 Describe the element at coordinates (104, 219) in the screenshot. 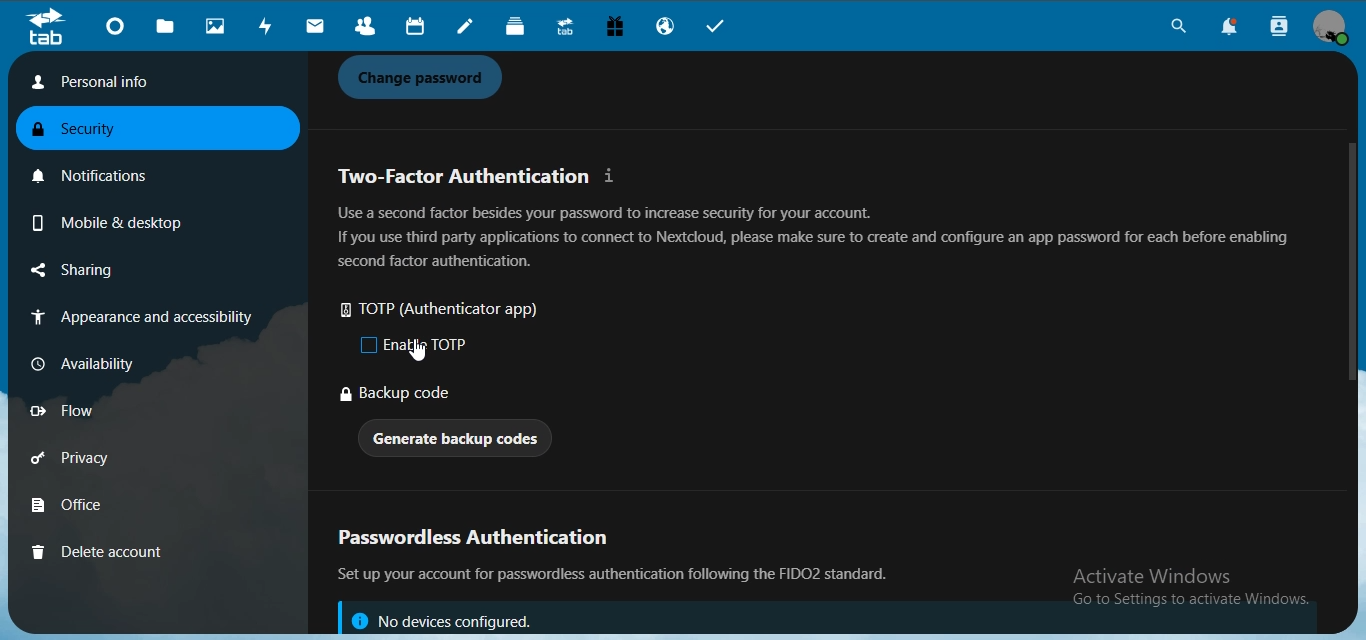

I see `mobile & desktop` at that location.